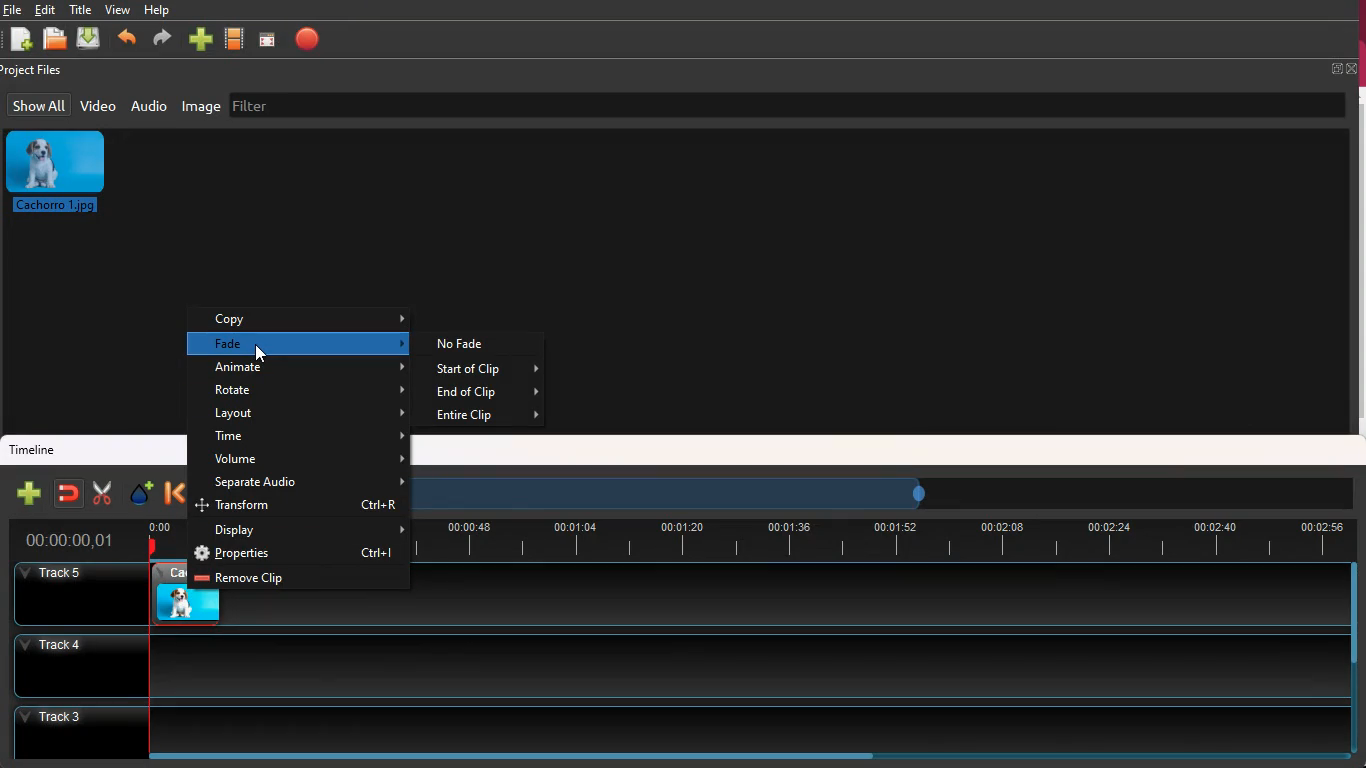 This screenshot has width=1366, height=768. Describe the element at coordinates (307, 460) in the screenshot. I see `volume` at that location.